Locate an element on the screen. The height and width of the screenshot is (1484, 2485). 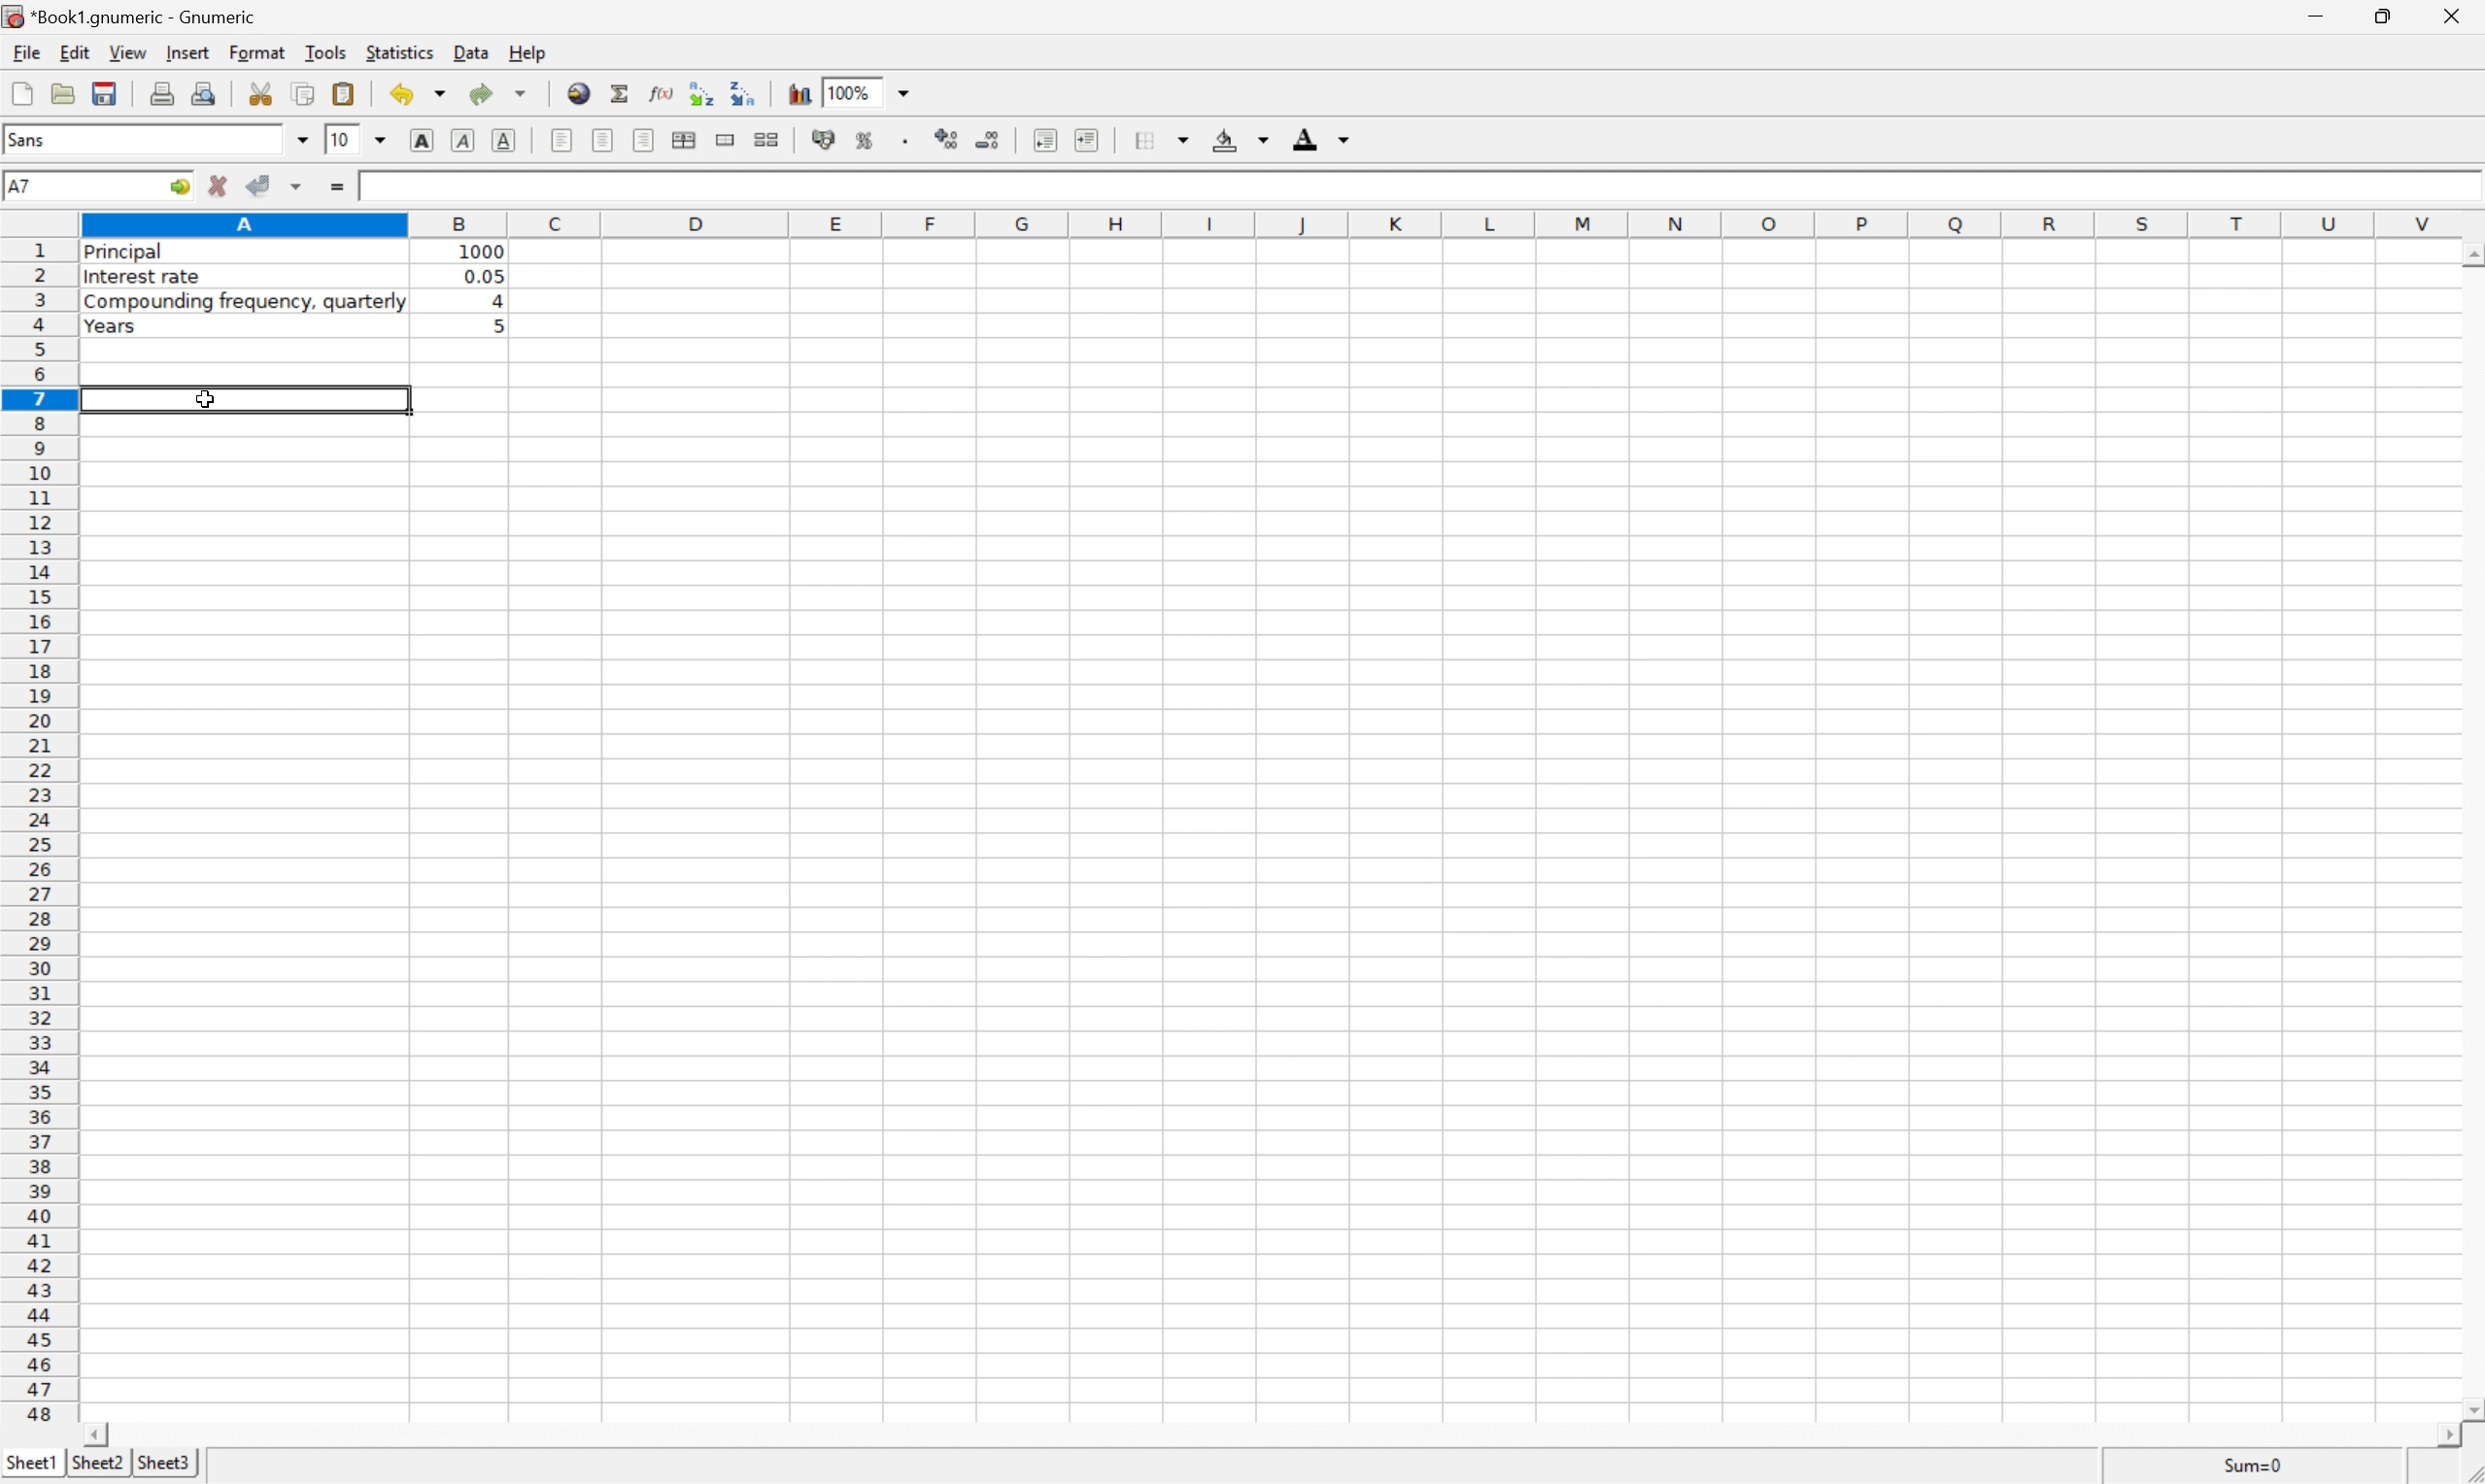
file is located at coordinates (23, 51).